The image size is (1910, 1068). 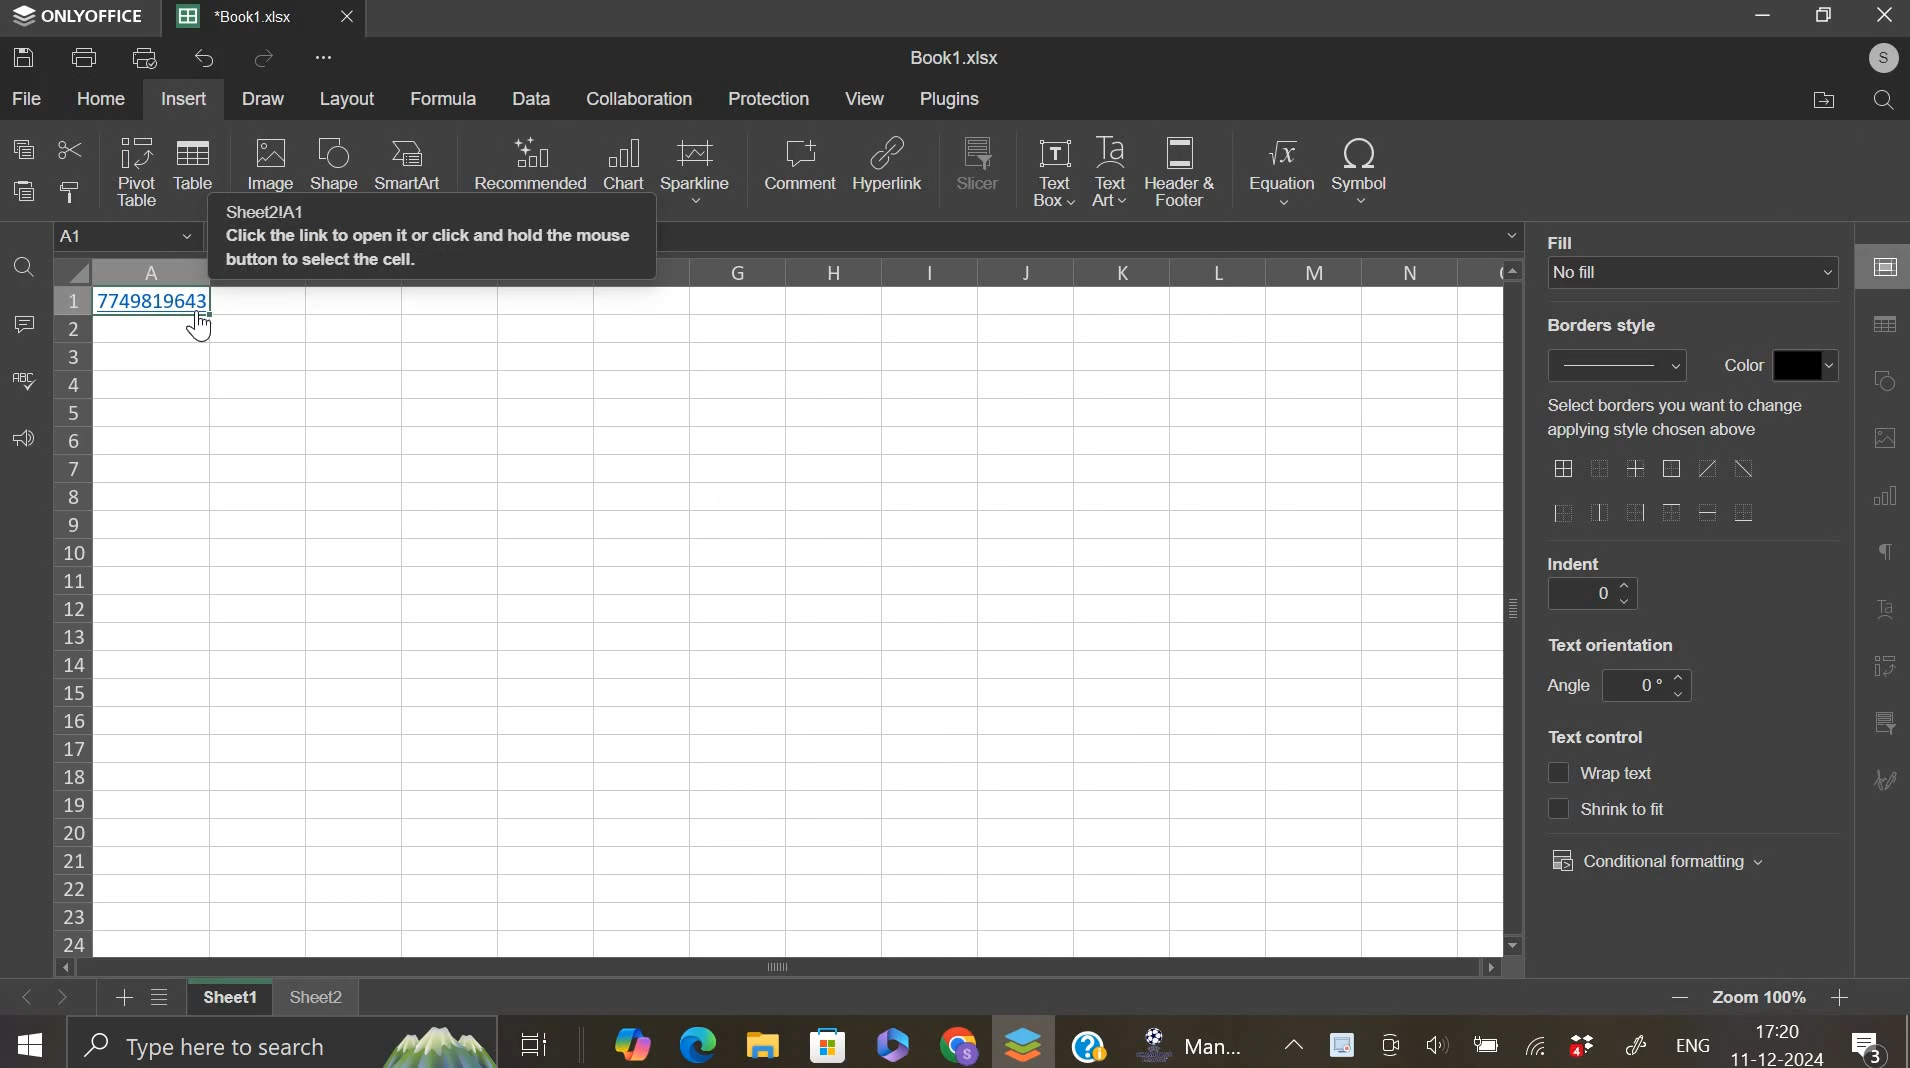 What do you see at coordinates (406, 163) in the screenshot?
I see `smartart` at bounding box center [406, 163].